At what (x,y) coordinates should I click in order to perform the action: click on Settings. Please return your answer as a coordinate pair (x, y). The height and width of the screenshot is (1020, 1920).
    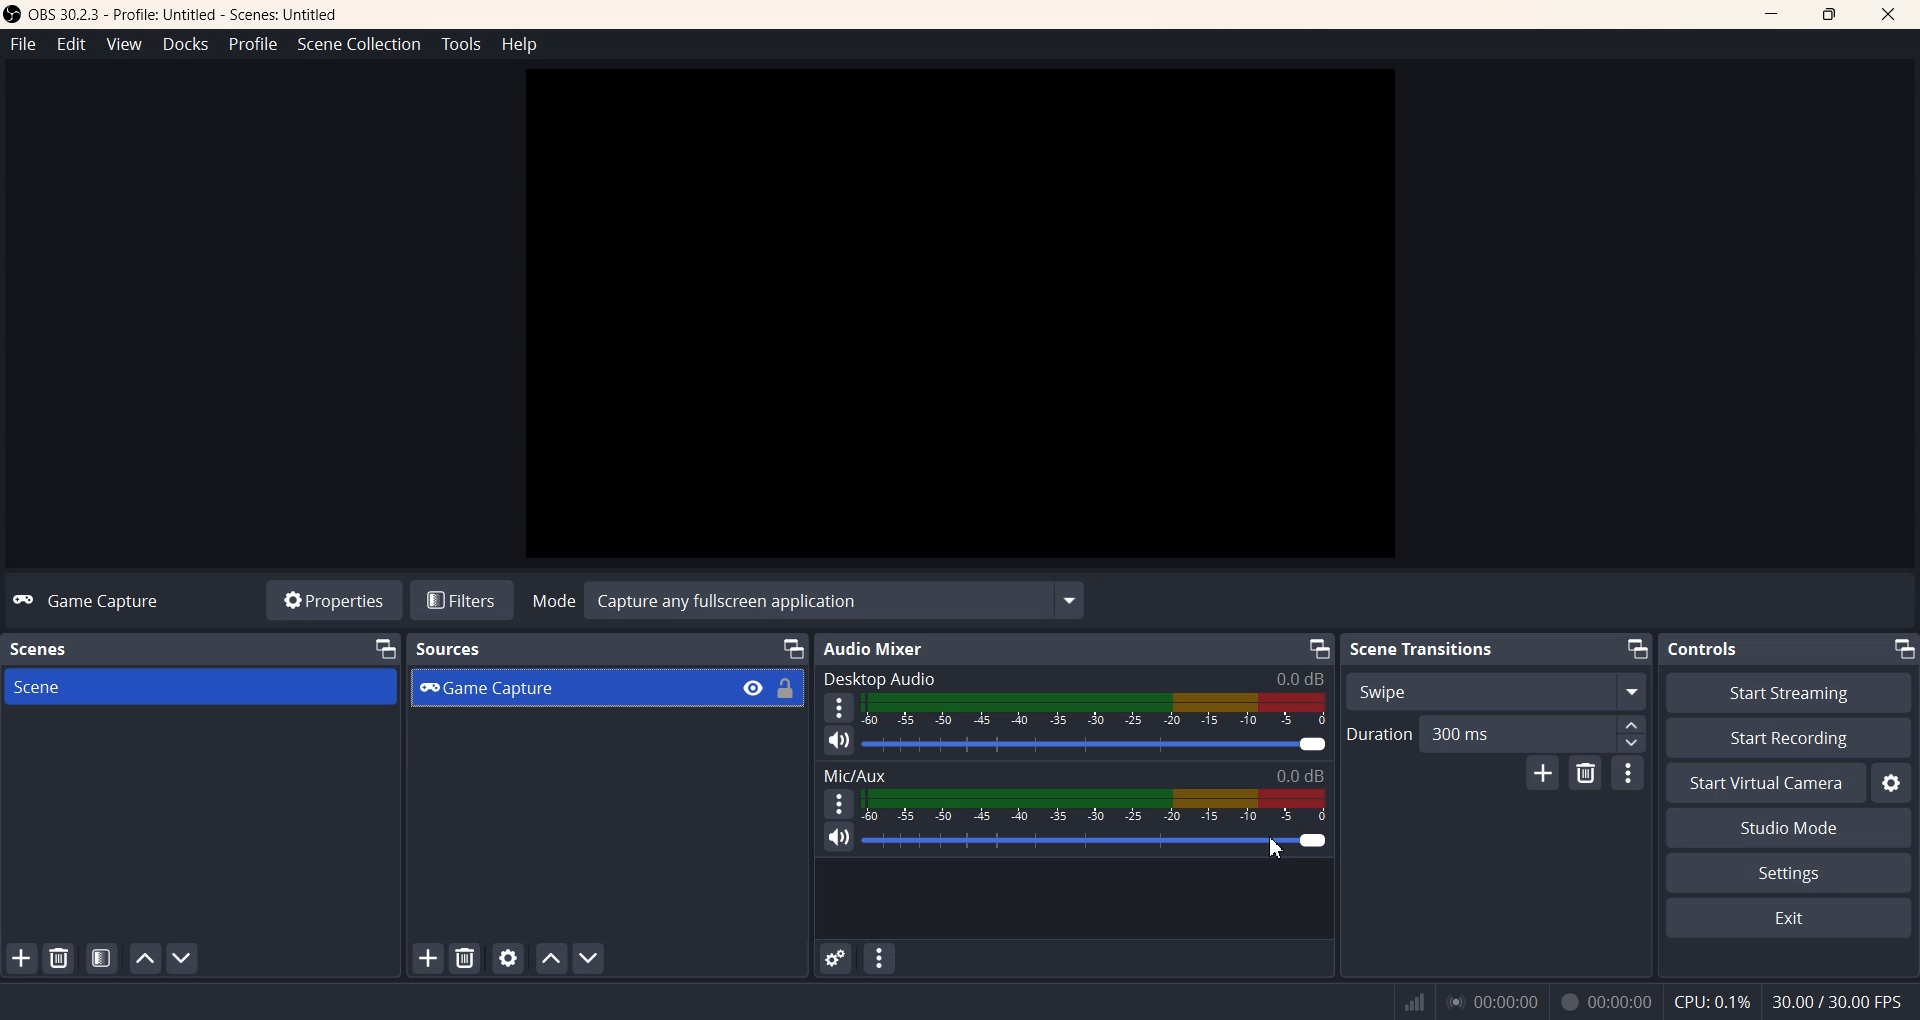
    Looking at the image, I should click on (1892, 783).